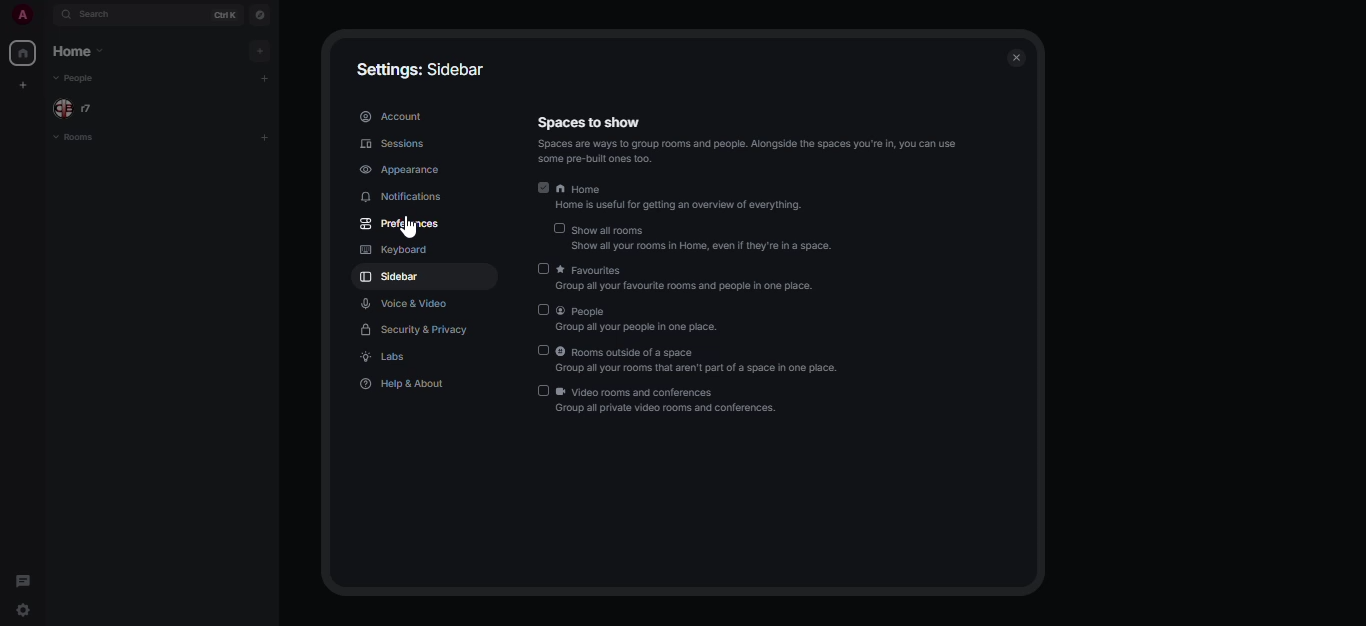 This screenshot has height=626, width=1366. What do you see at coordinates (678, 200) in the screenshot?
I see `Home` at bounding box center [678, 200].